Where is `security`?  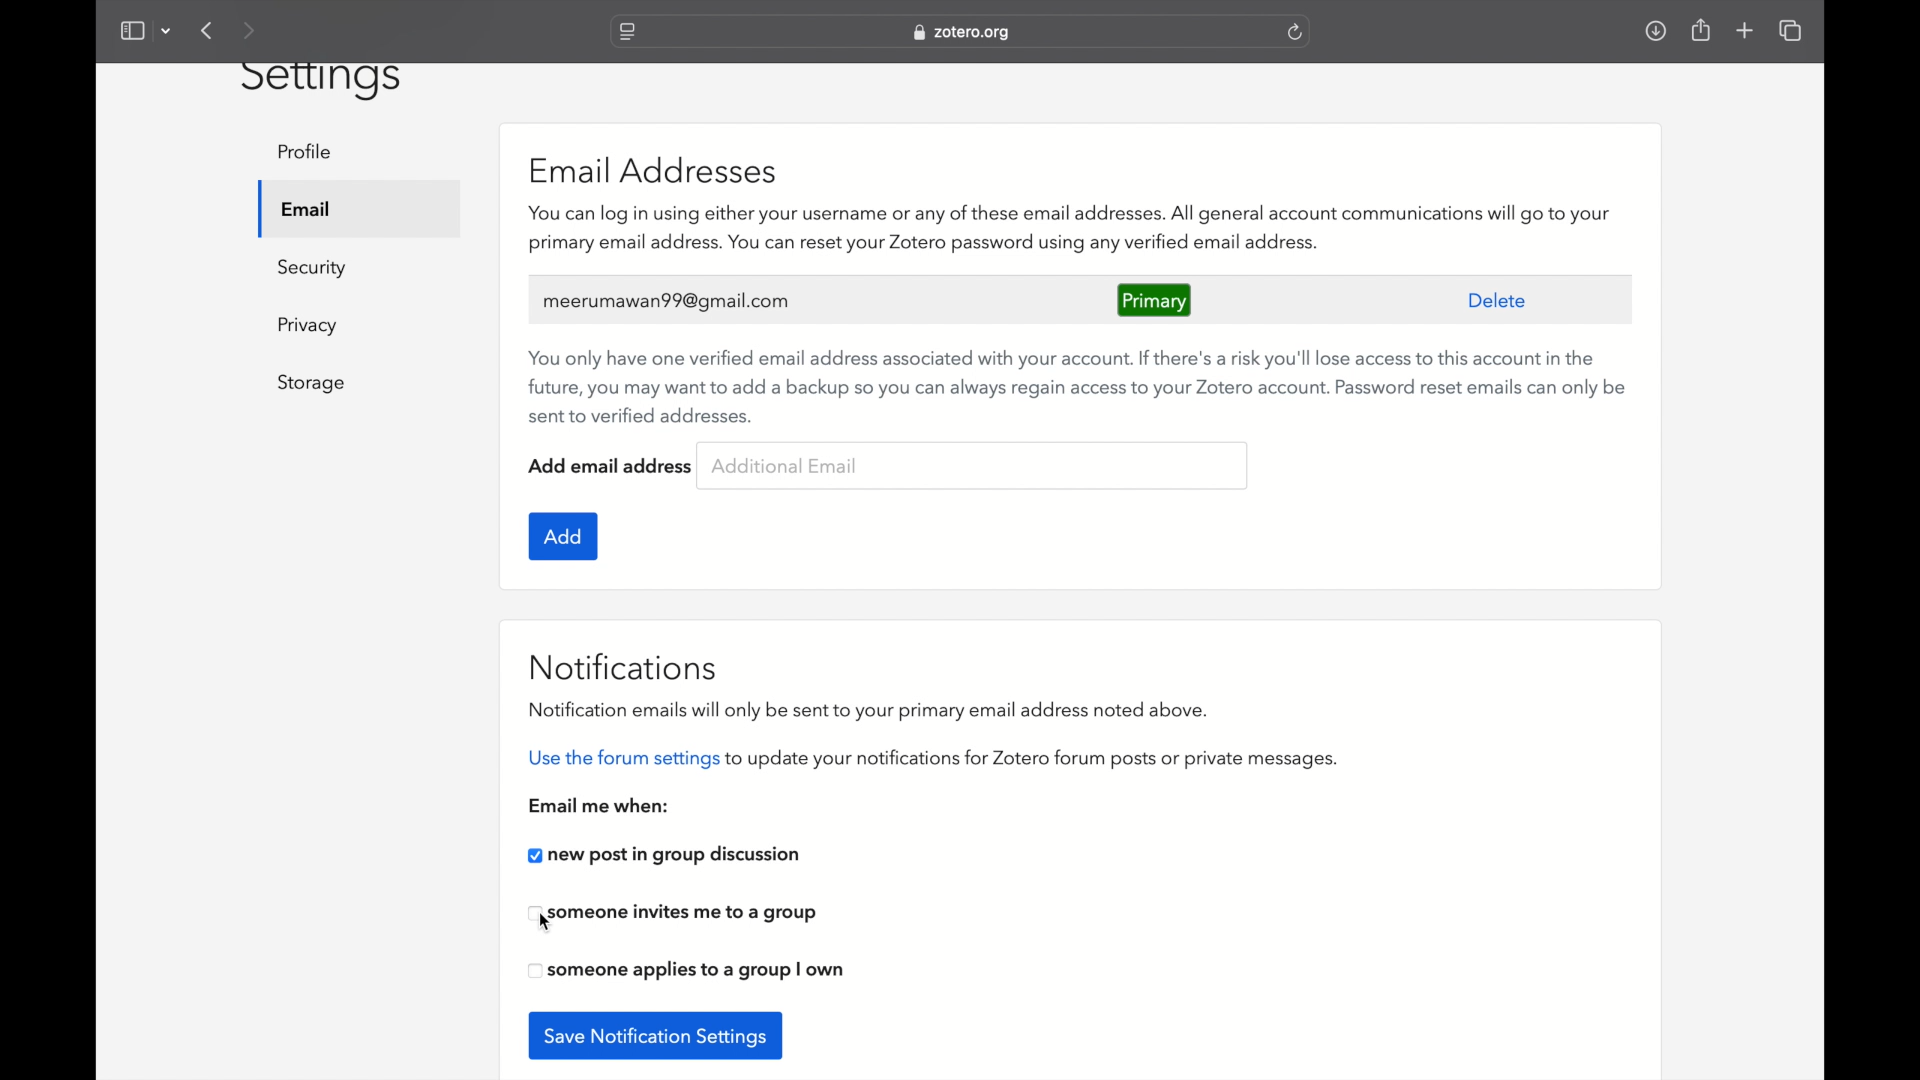
security is located at coordinates (310, 267).